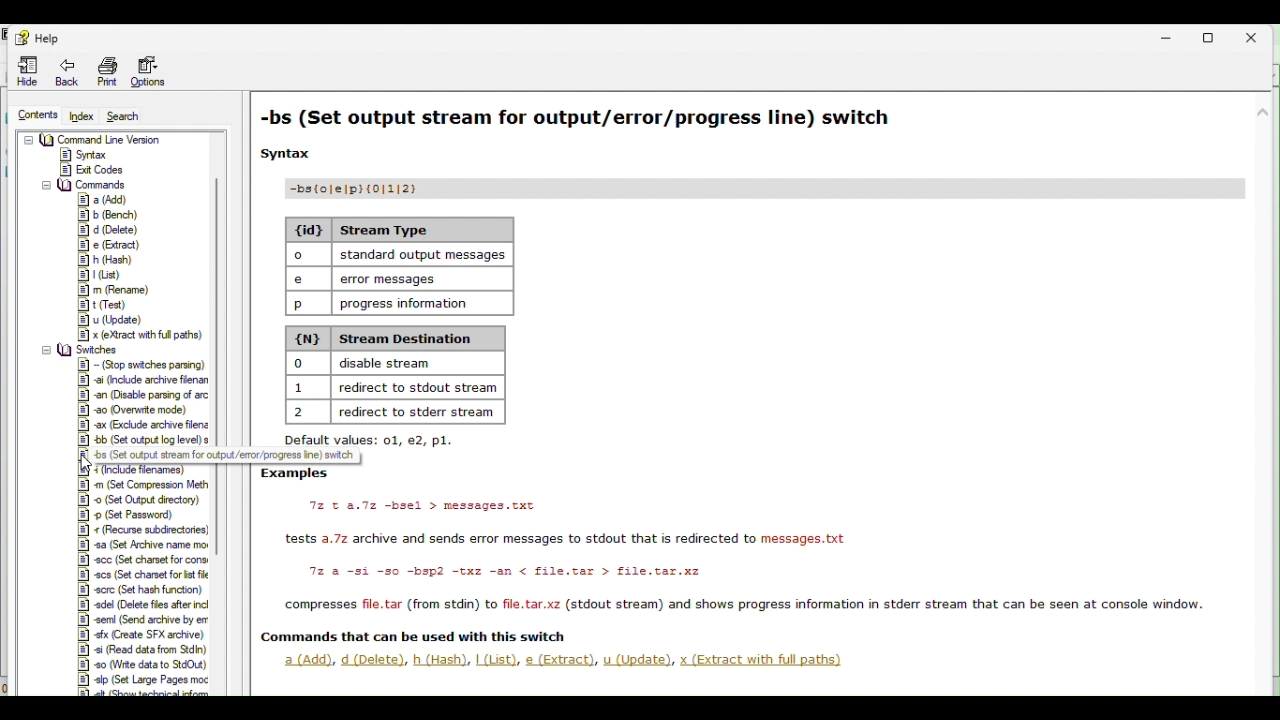 The width and height of the screenshot is (1280, 720). I want to click on Switches, so click(124, 584).